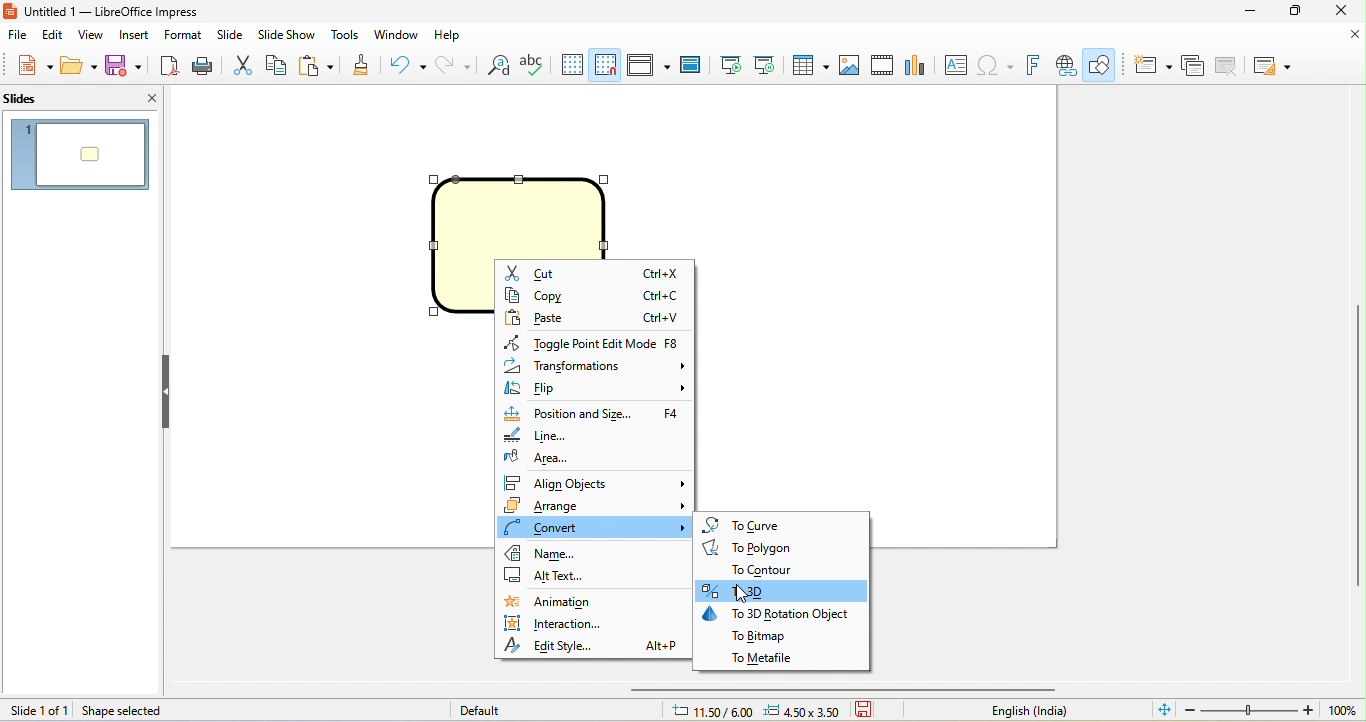 The height and width of the screenshot is (722, 1366). What do you see at coordinates (650, 64) in the screenshot?
I see `display view` at bounding box center [650, 64].